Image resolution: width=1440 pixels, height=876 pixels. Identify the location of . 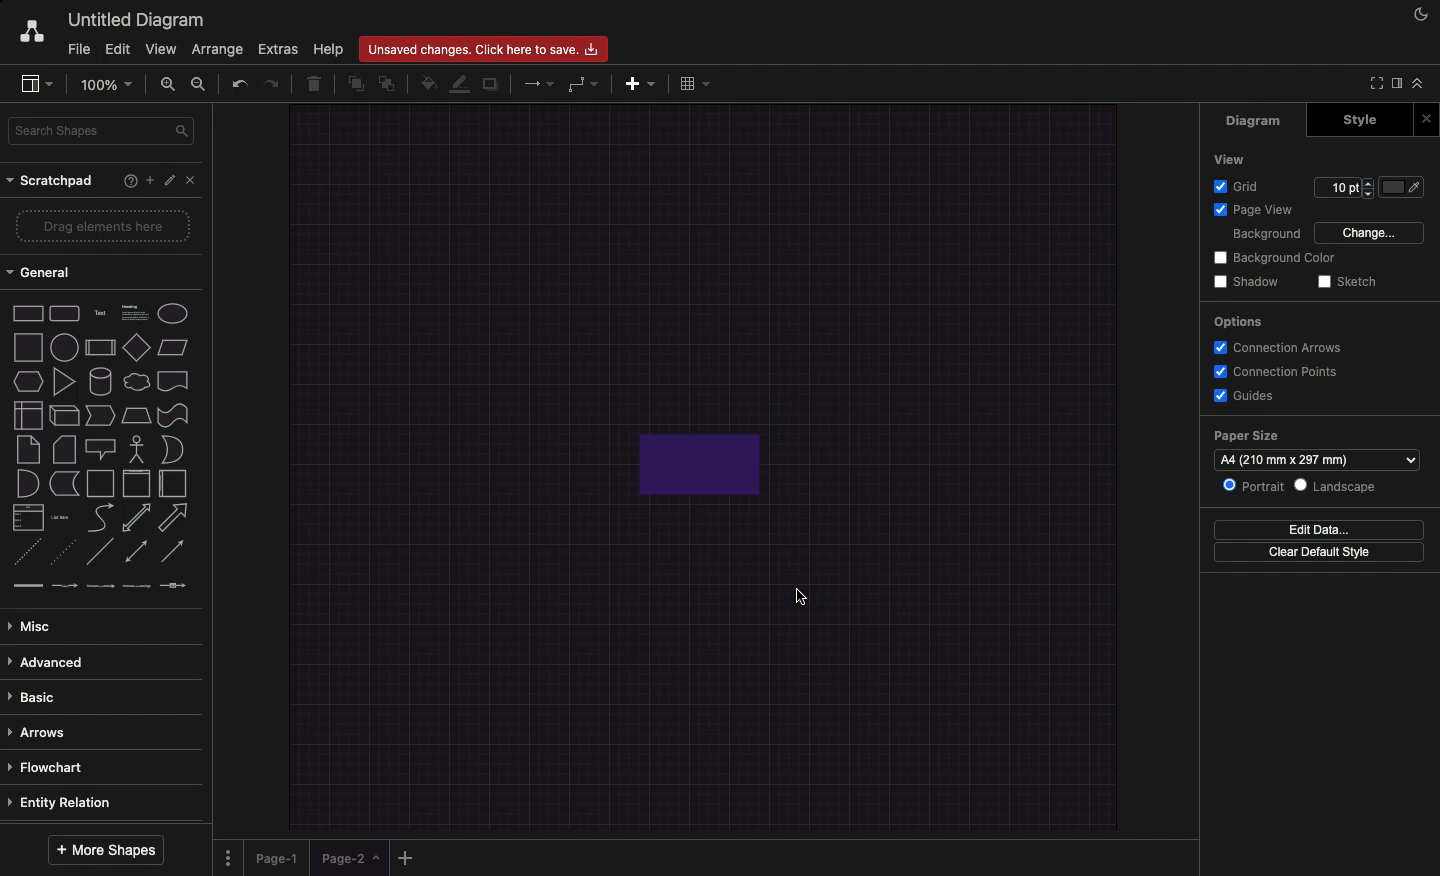
(136, 347).